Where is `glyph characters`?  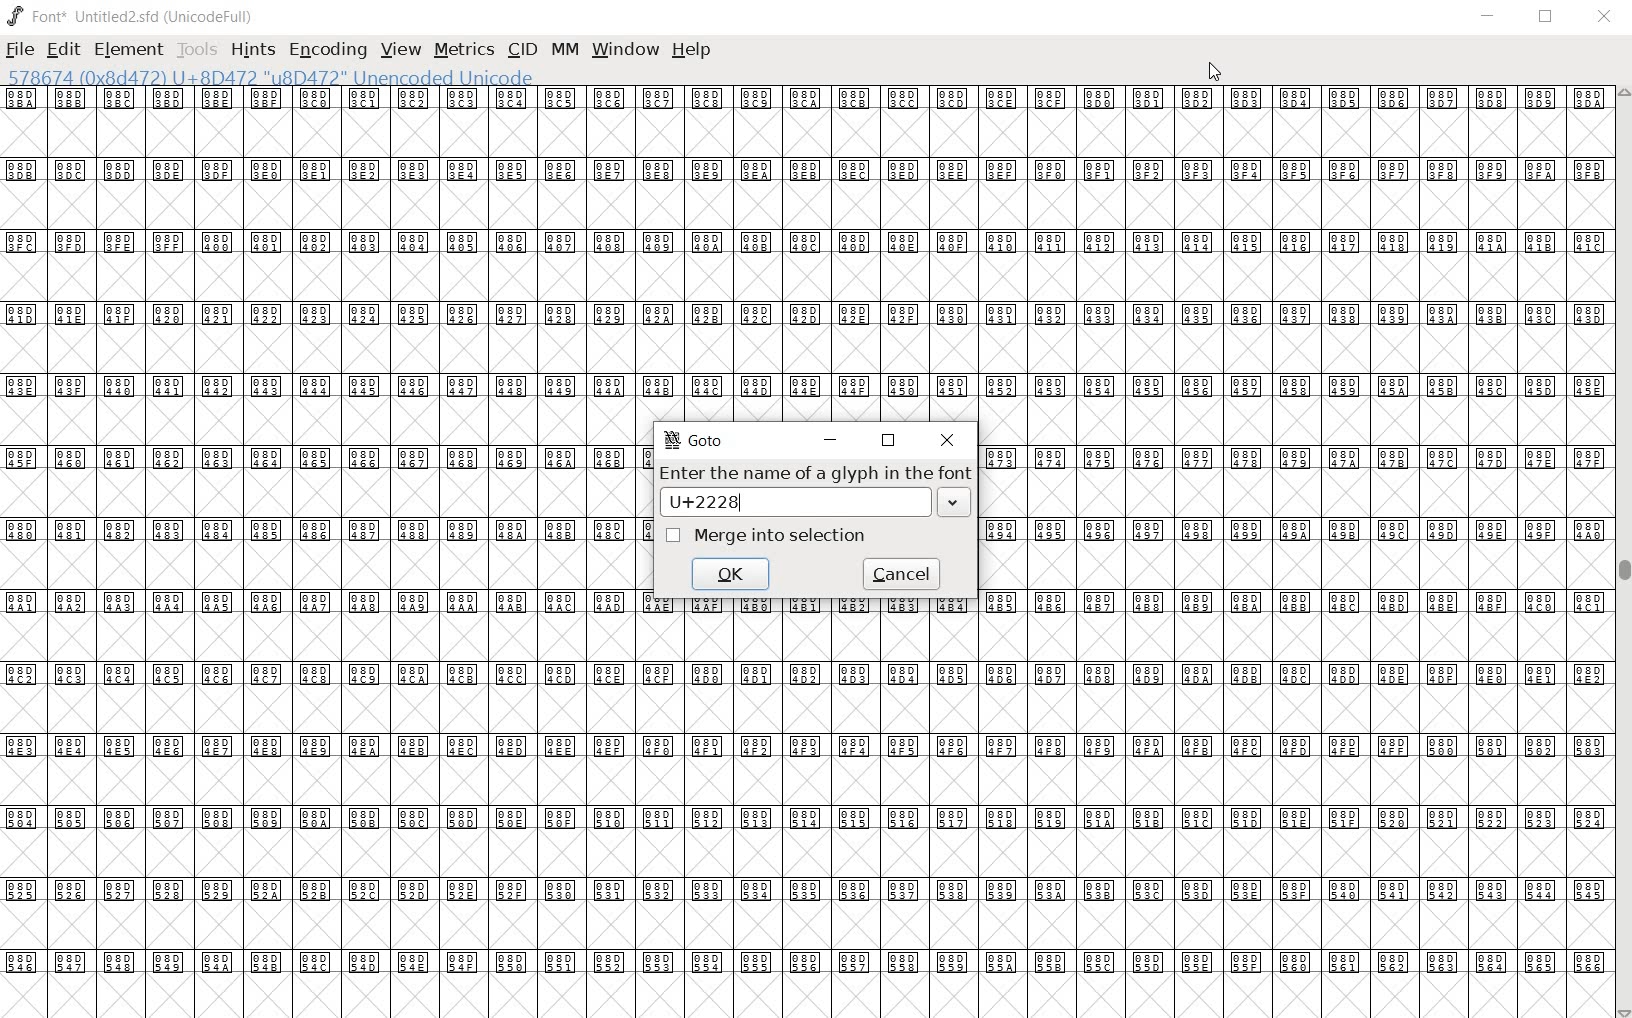 glyph characters is located at coordinates (1293, 515).